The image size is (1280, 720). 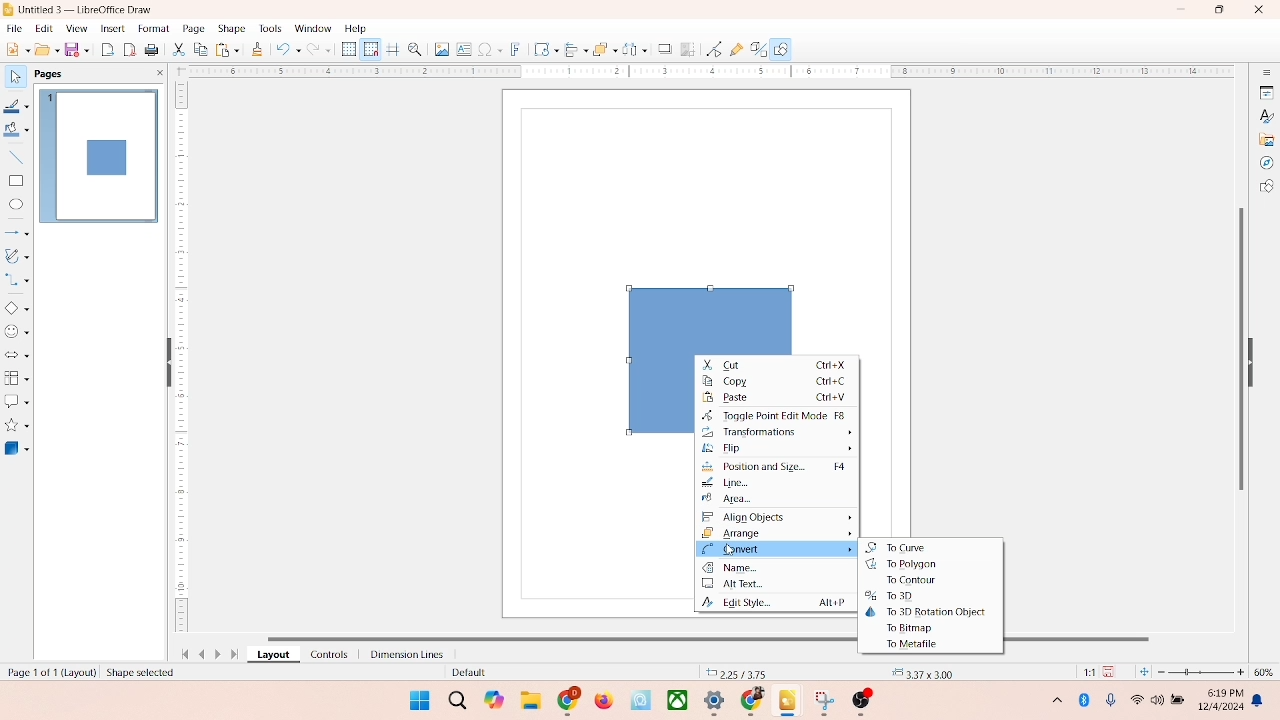 I want to click on area, so click(x=744, y=501).